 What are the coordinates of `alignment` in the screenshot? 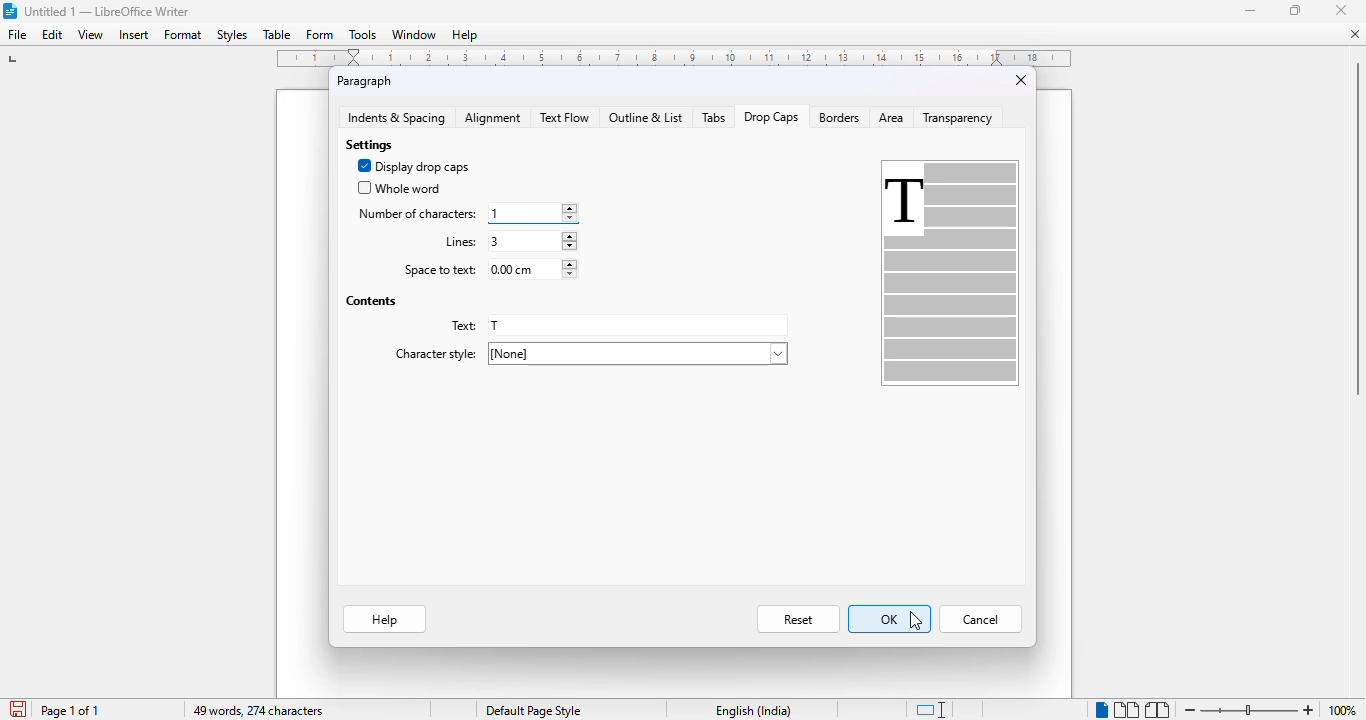 It's located at (492, 117).